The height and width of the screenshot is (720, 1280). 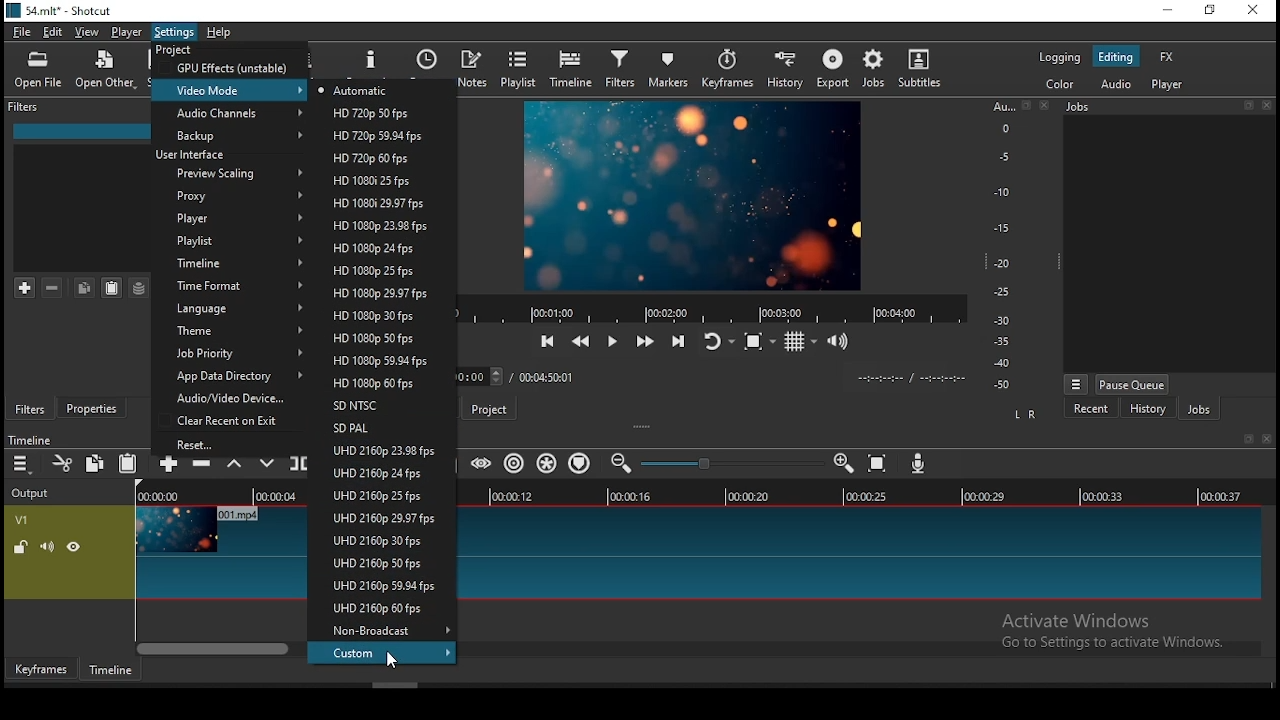 I want to click on 00:00:37, so click(x=1224, y=496).